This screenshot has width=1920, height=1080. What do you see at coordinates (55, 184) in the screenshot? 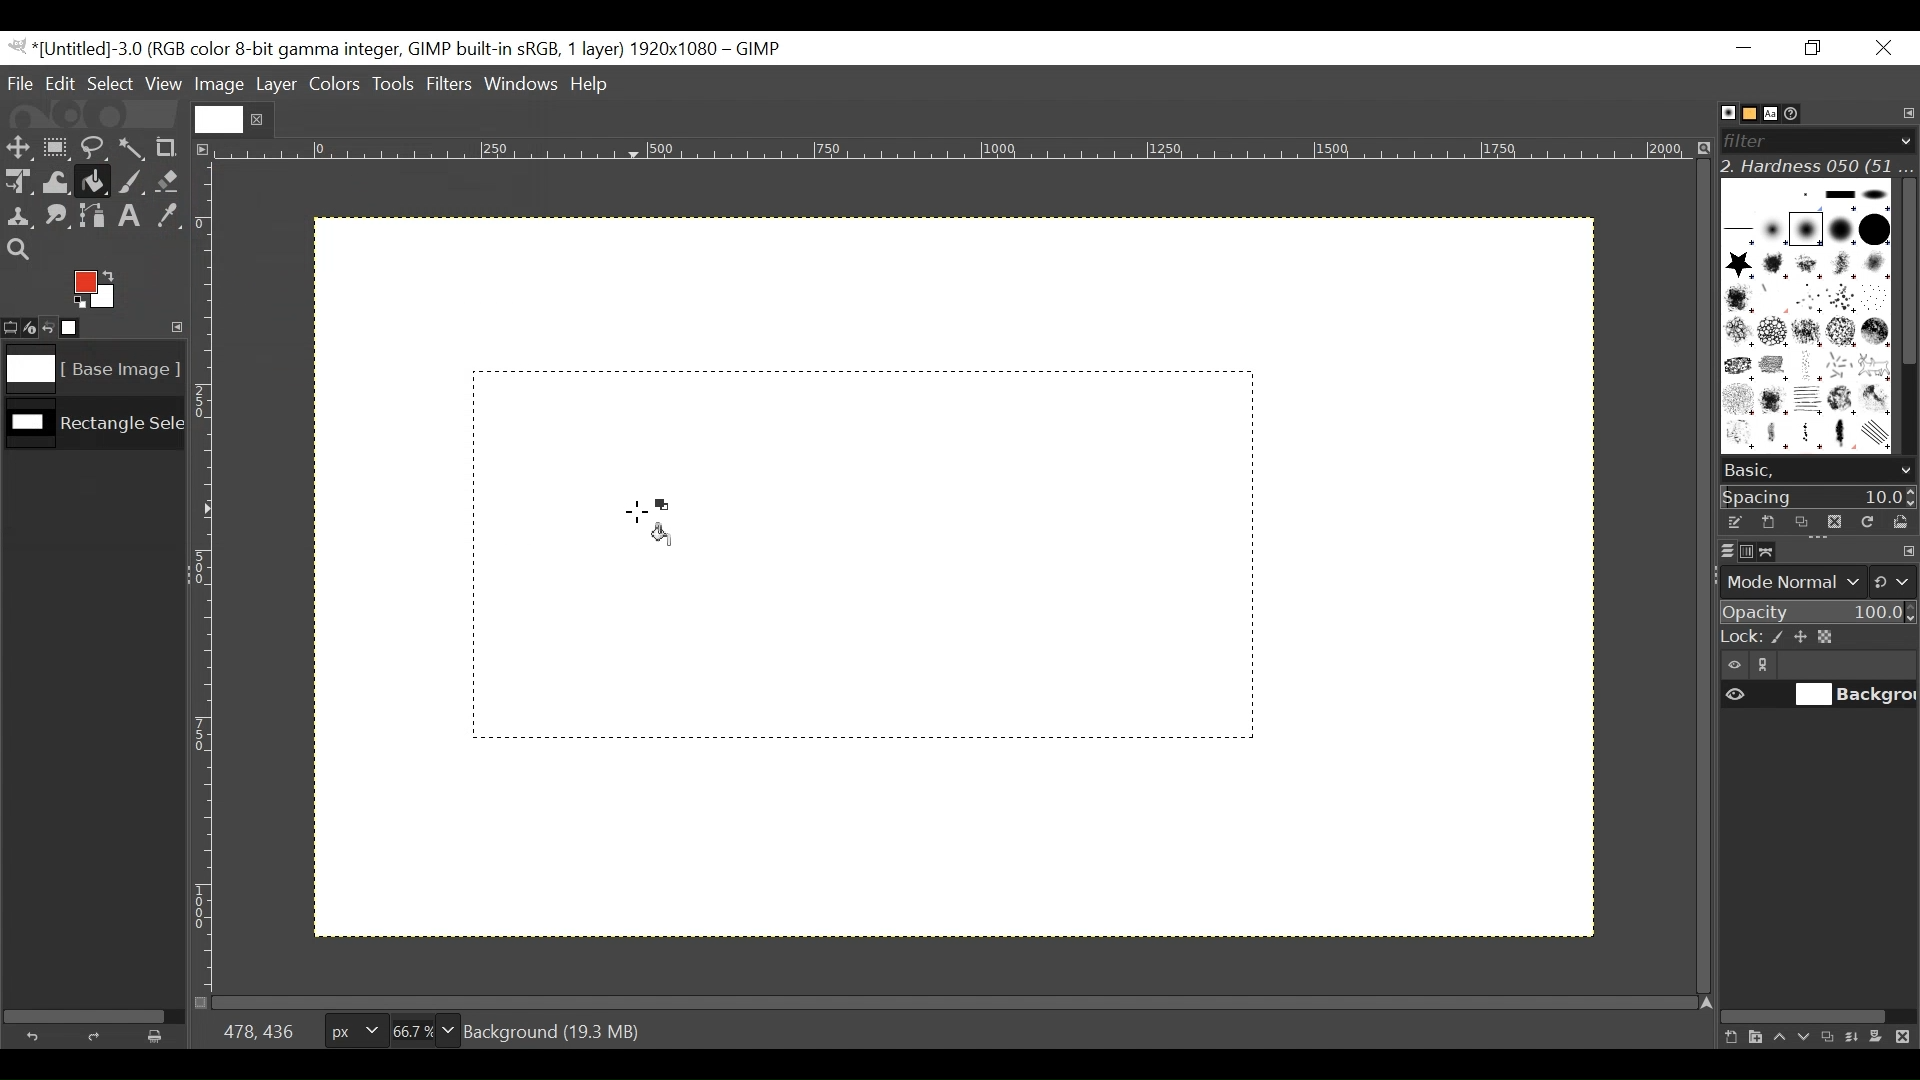
I see `Warp Transform` at bounding box center [55, 184].